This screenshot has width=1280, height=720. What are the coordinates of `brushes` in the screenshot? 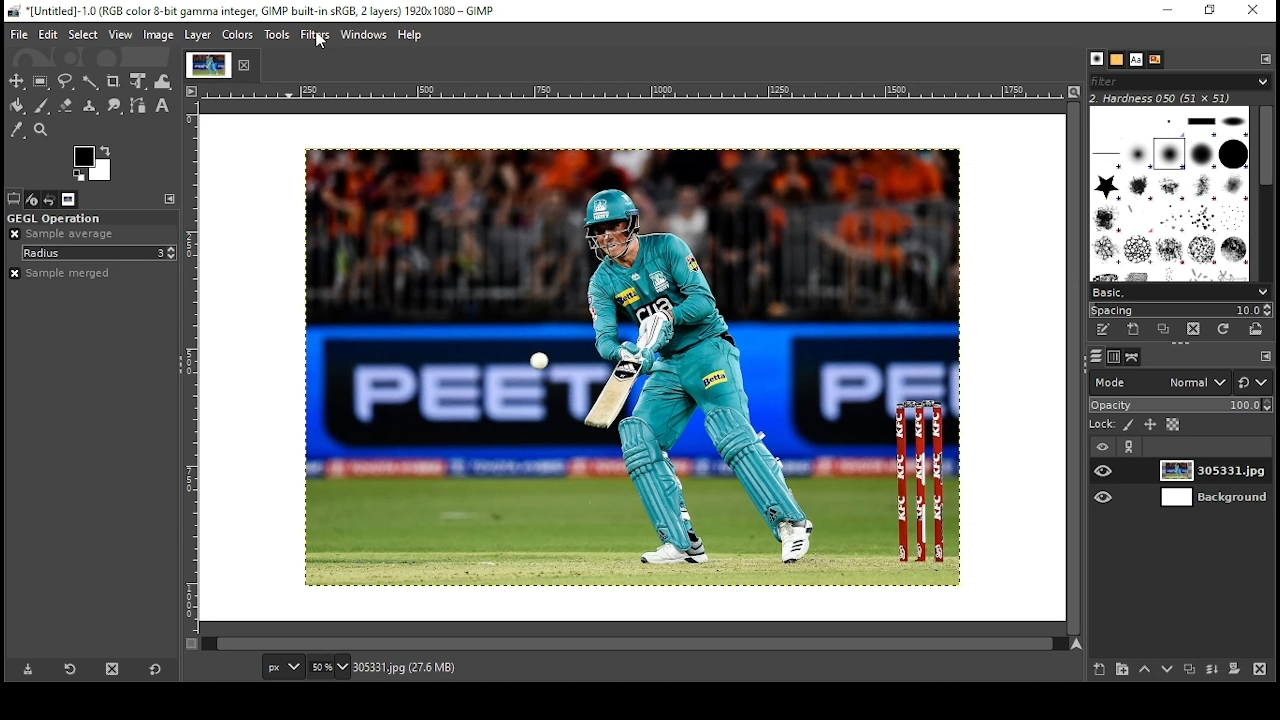 It's located at (1179, 81).